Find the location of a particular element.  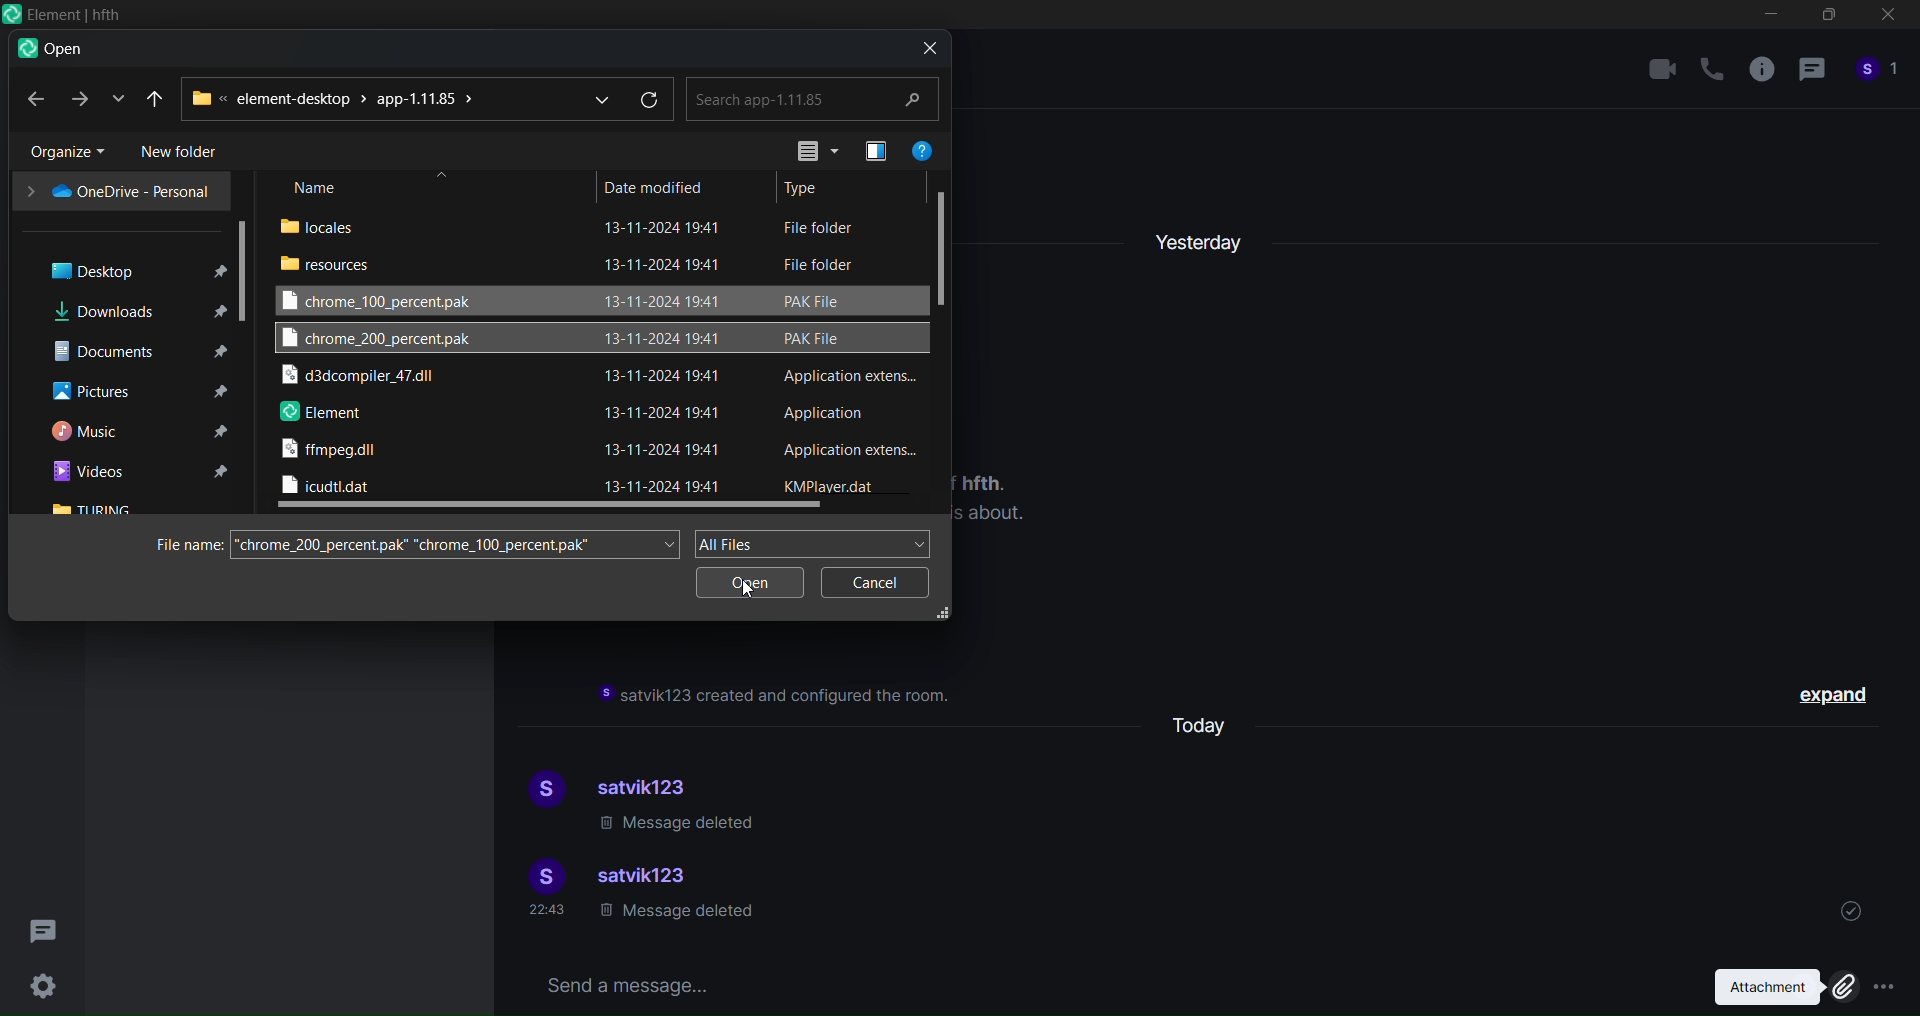

cancel is located at coordinates (872, 582).